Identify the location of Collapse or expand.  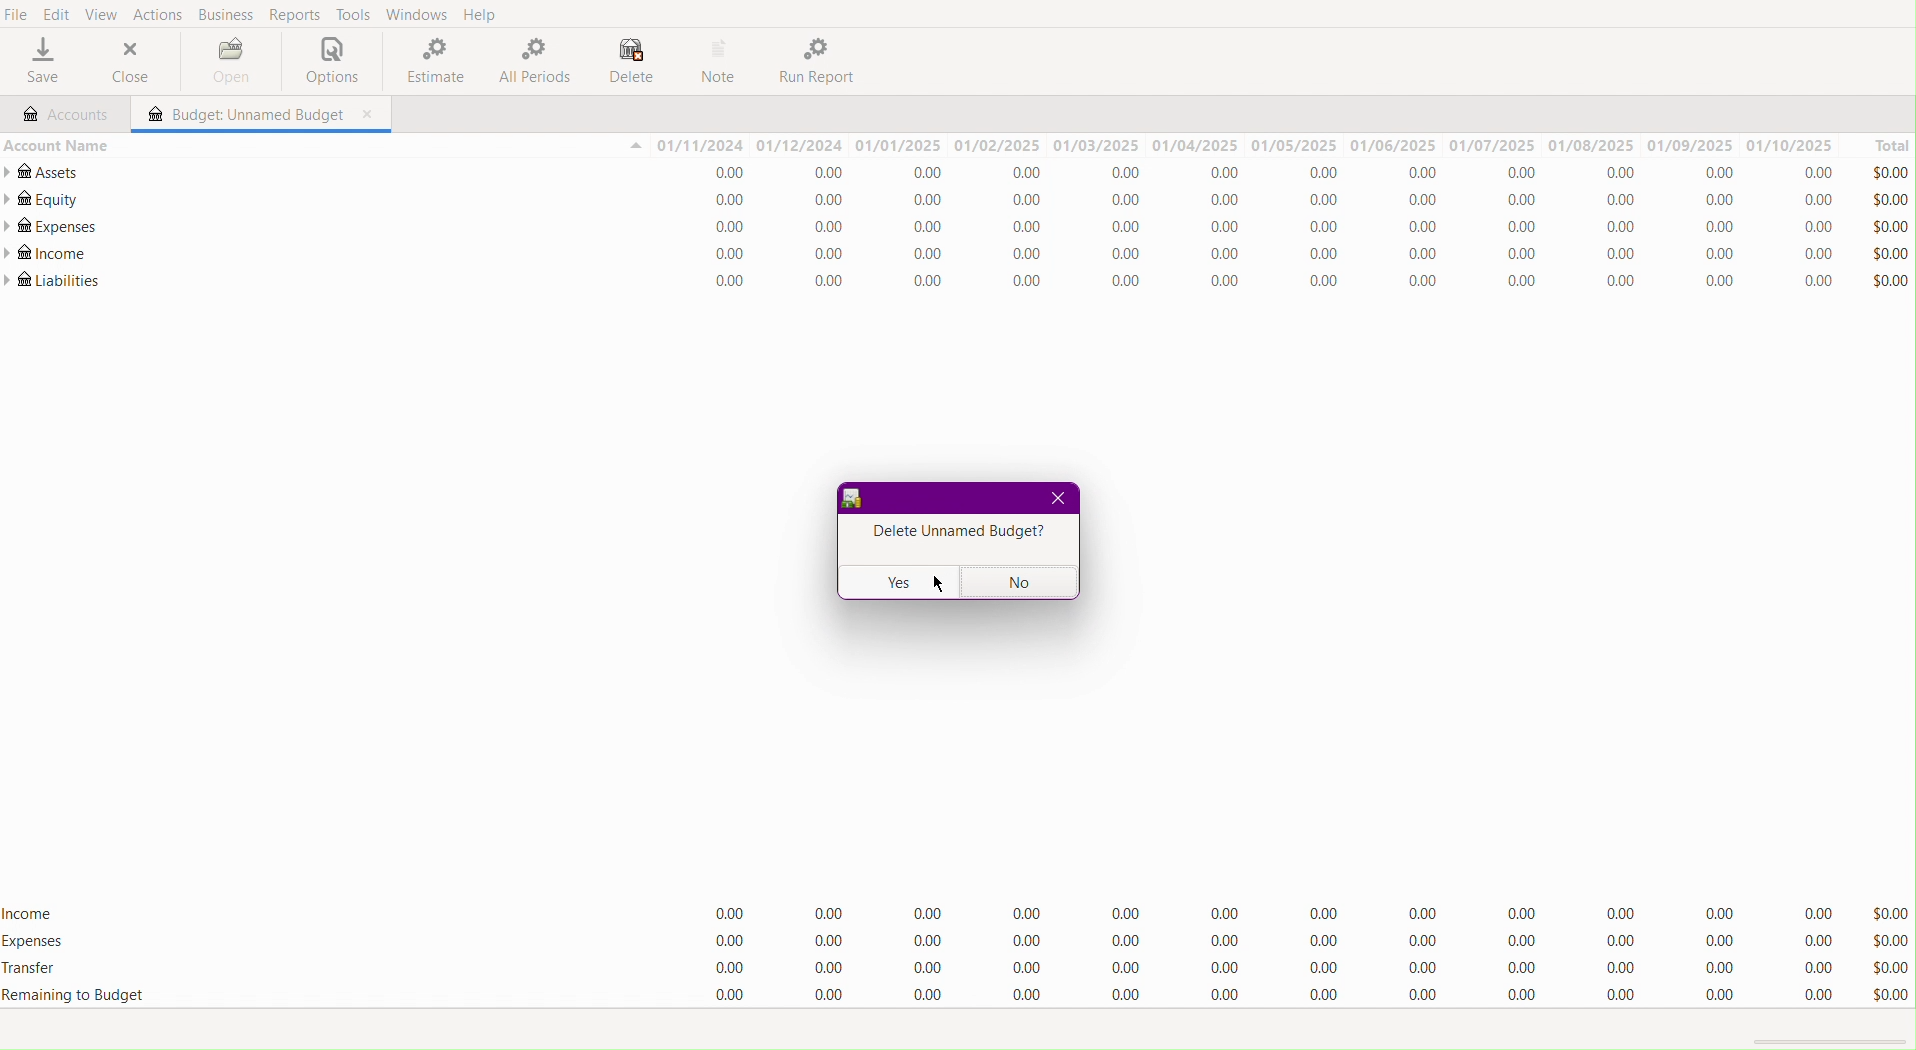
(634, 147).